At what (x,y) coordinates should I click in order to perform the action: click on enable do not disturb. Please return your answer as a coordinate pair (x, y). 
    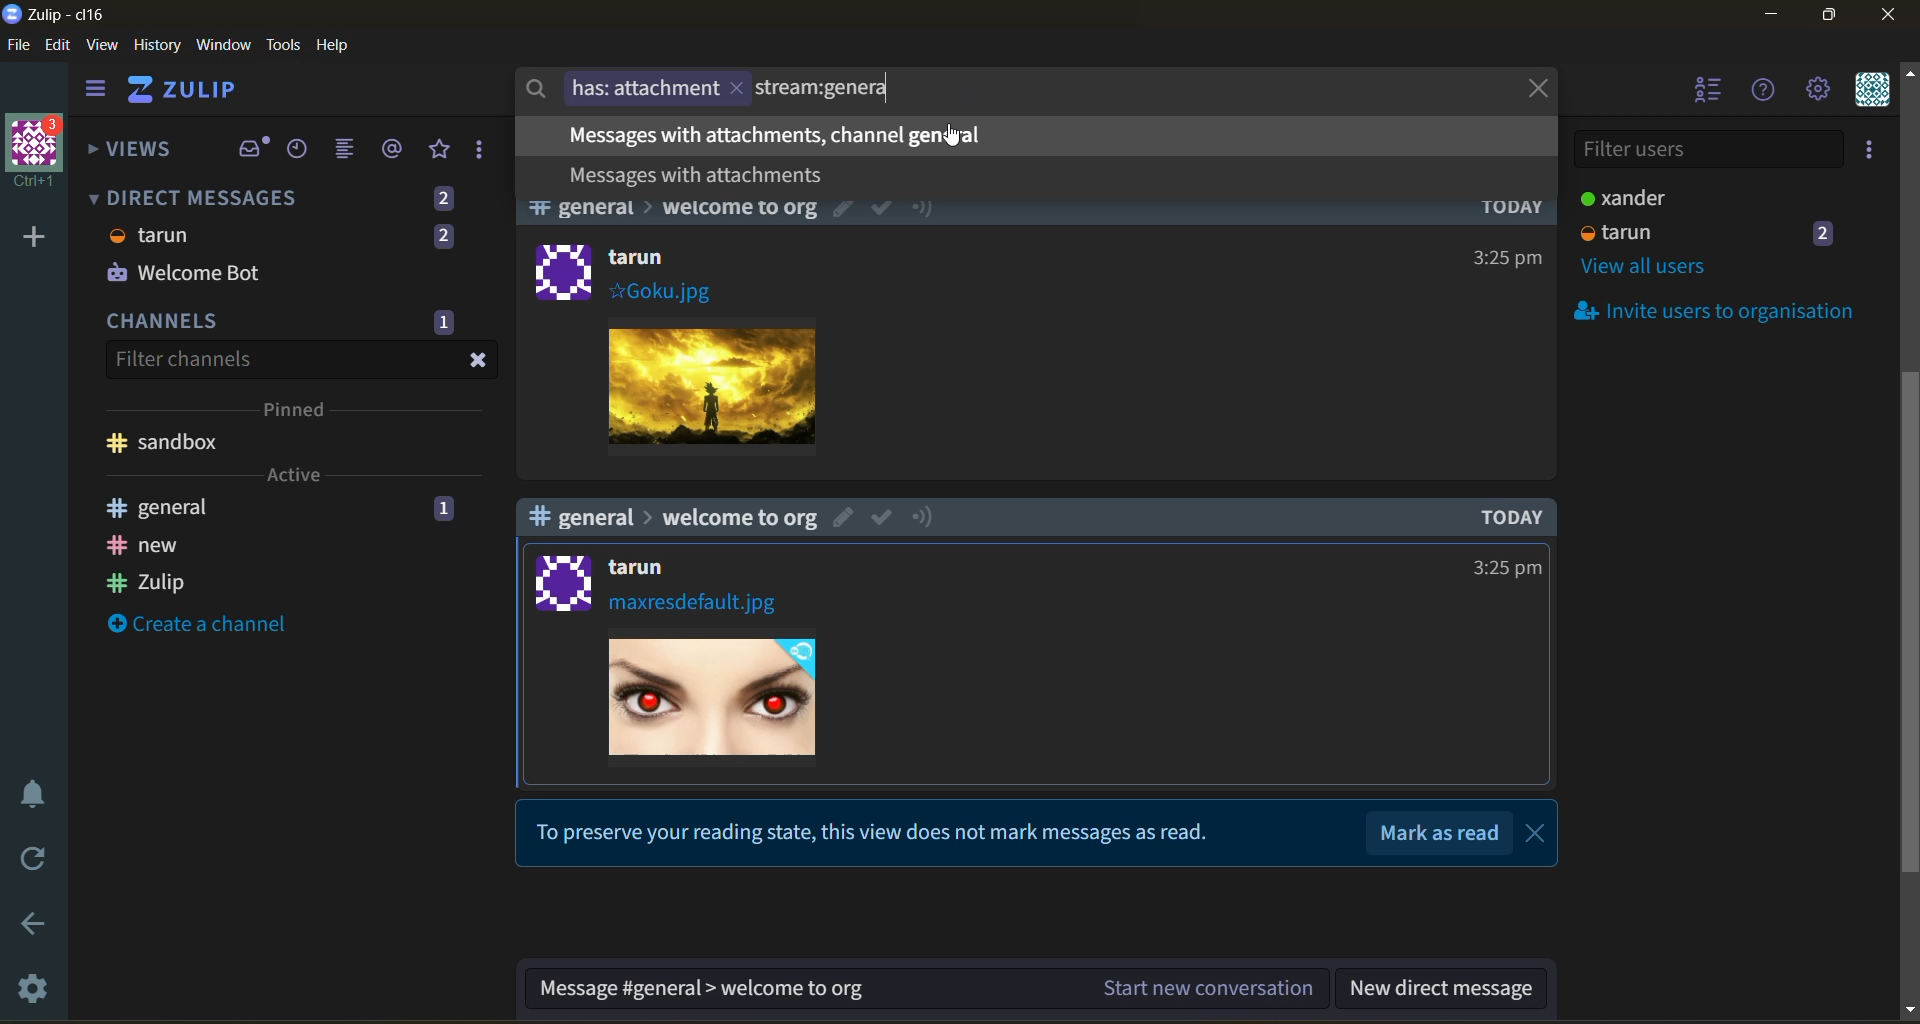
    Looking at the image, I should click on (40, 791).